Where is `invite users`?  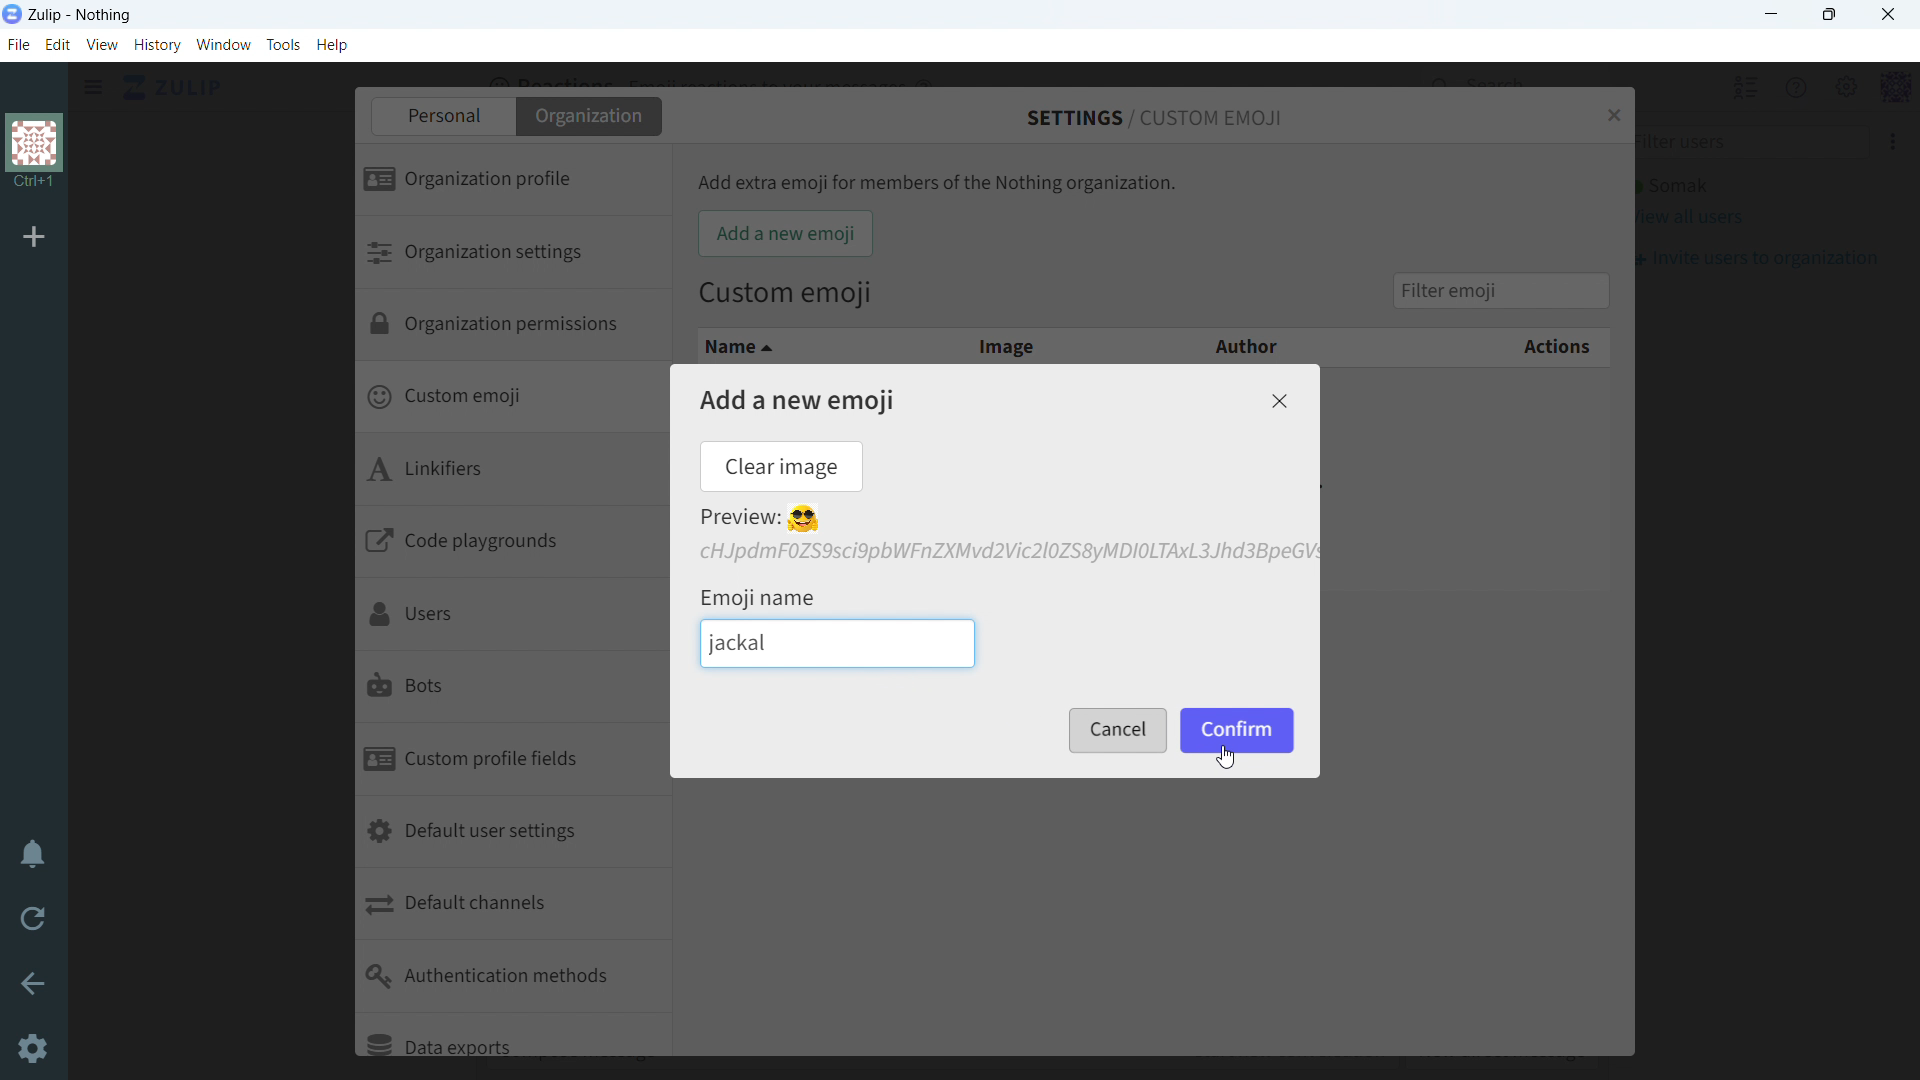 invite users is located at coordinates (1871, 142).